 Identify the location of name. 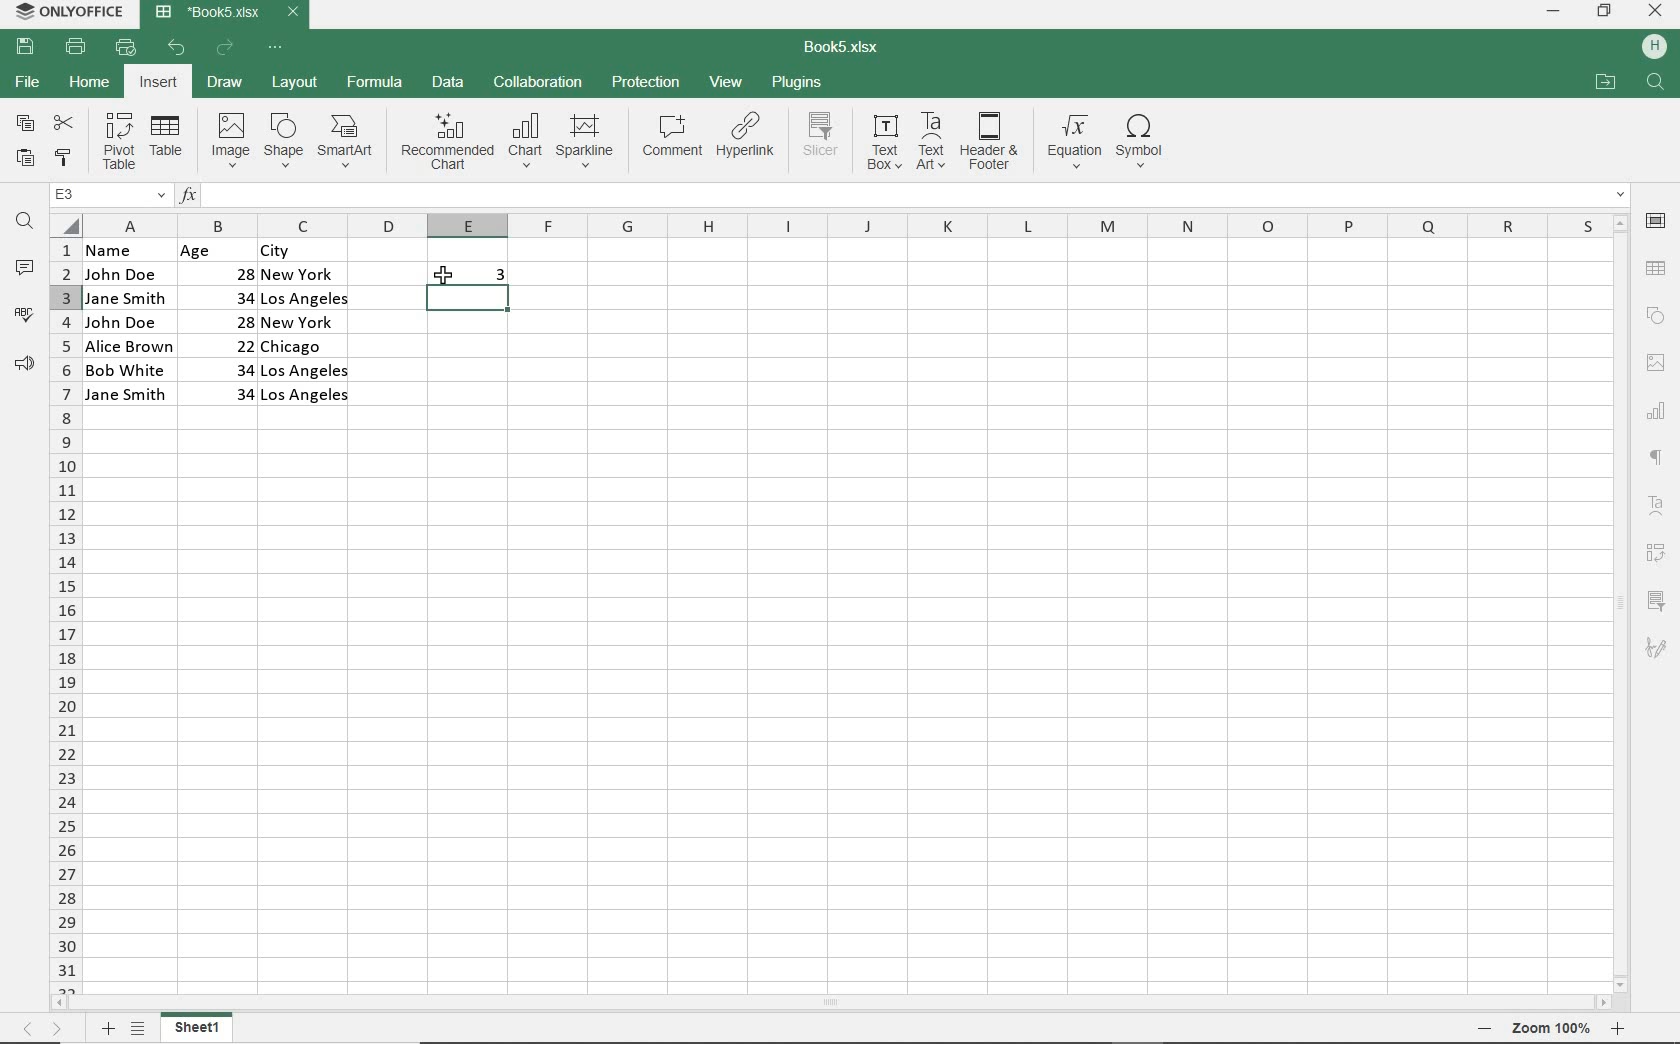
(120, 251).